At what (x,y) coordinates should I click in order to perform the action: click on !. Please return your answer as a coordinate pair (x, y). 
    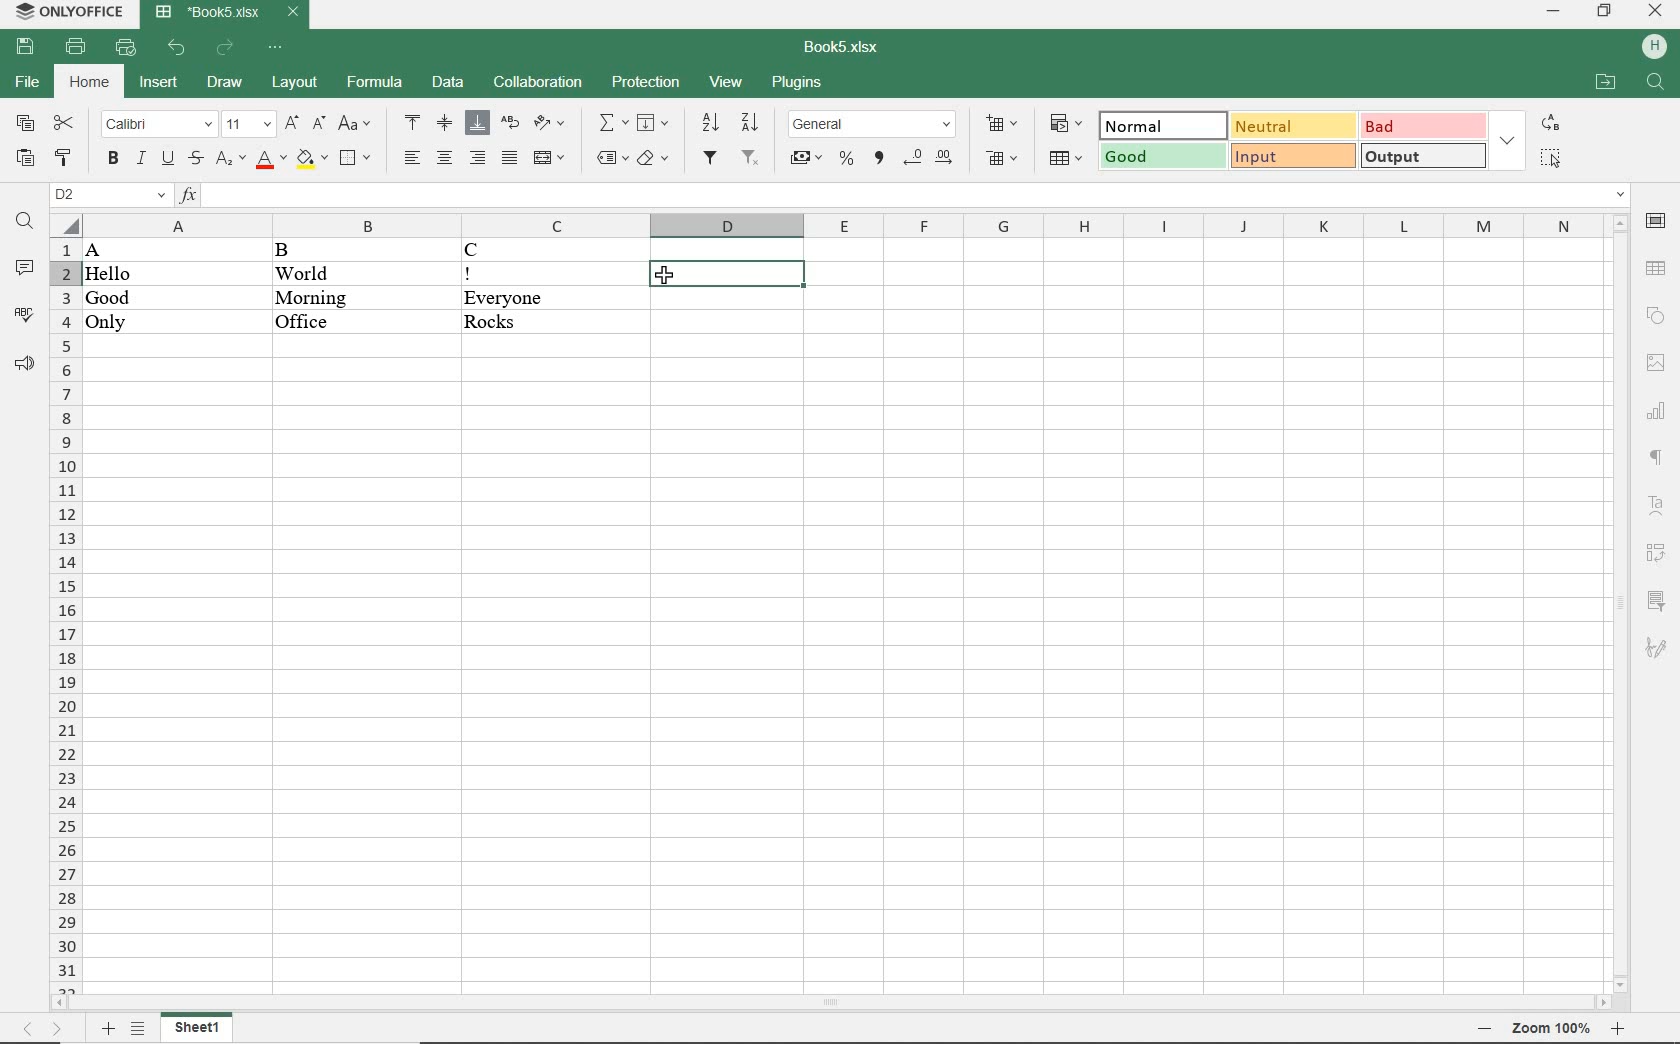
    Looking at the image, I should click on (531, 274).